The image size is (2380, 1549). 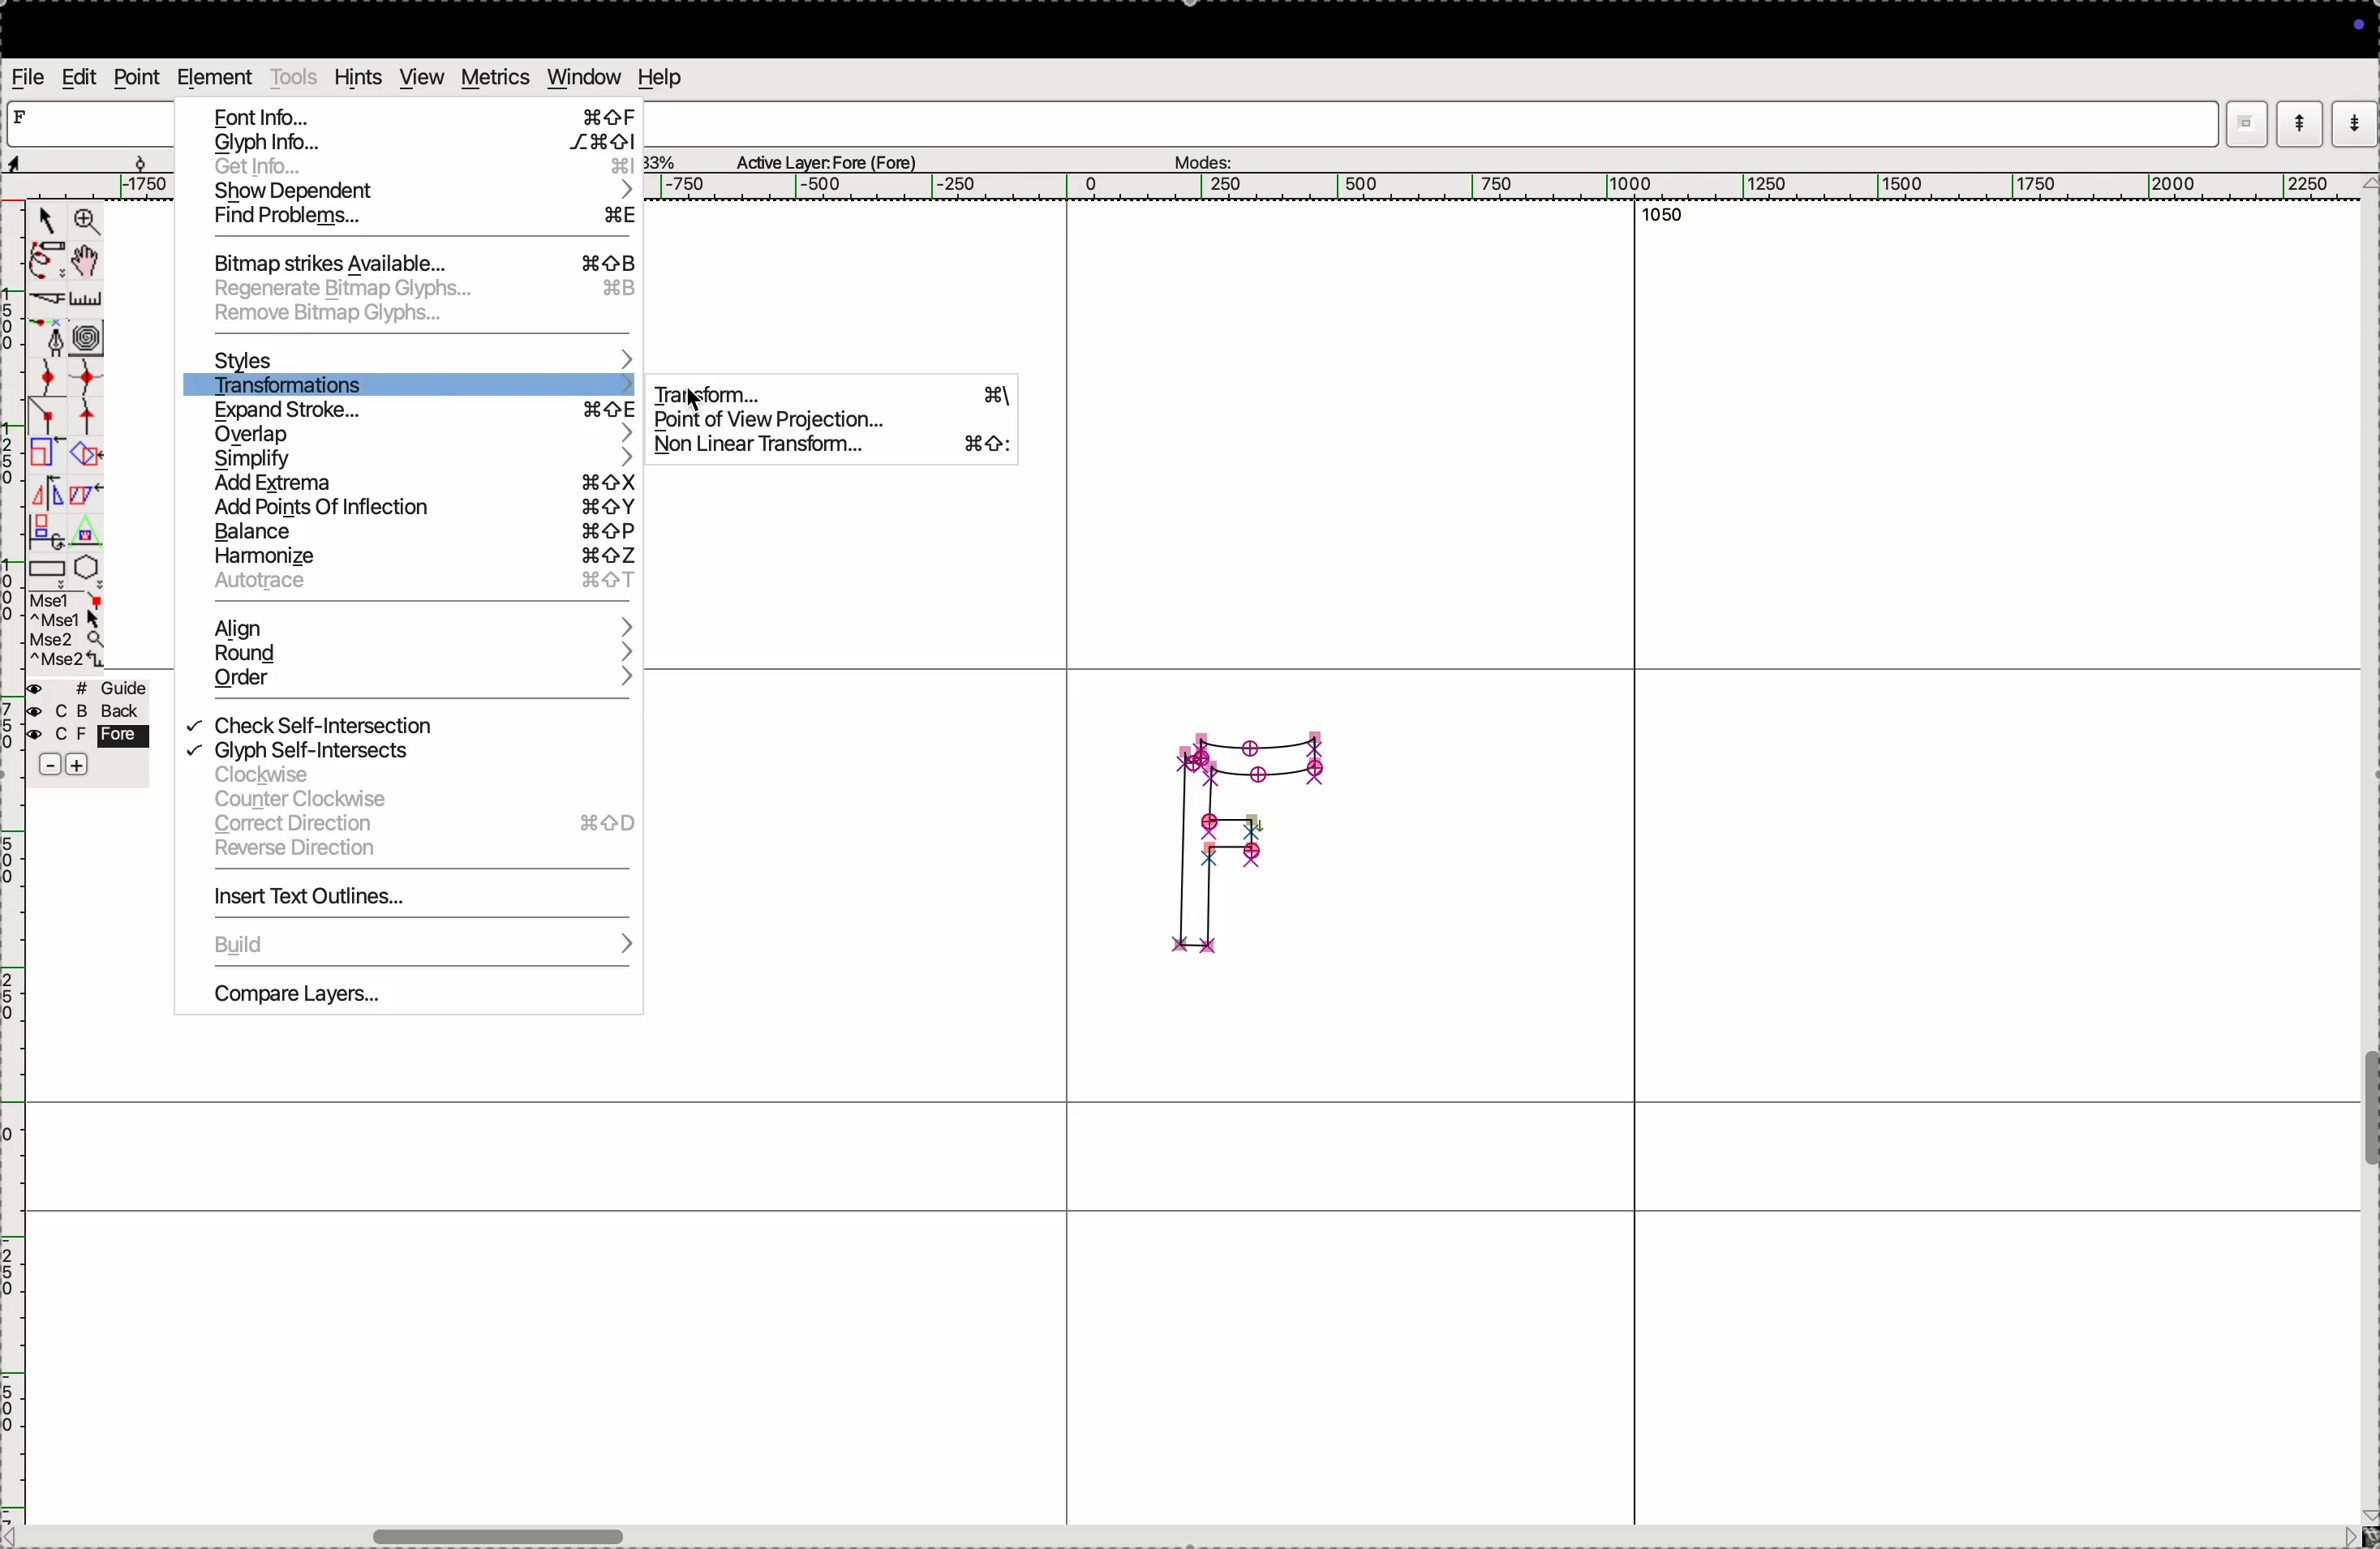 I want to click on Scale the selection, so click(x=47, y=458).